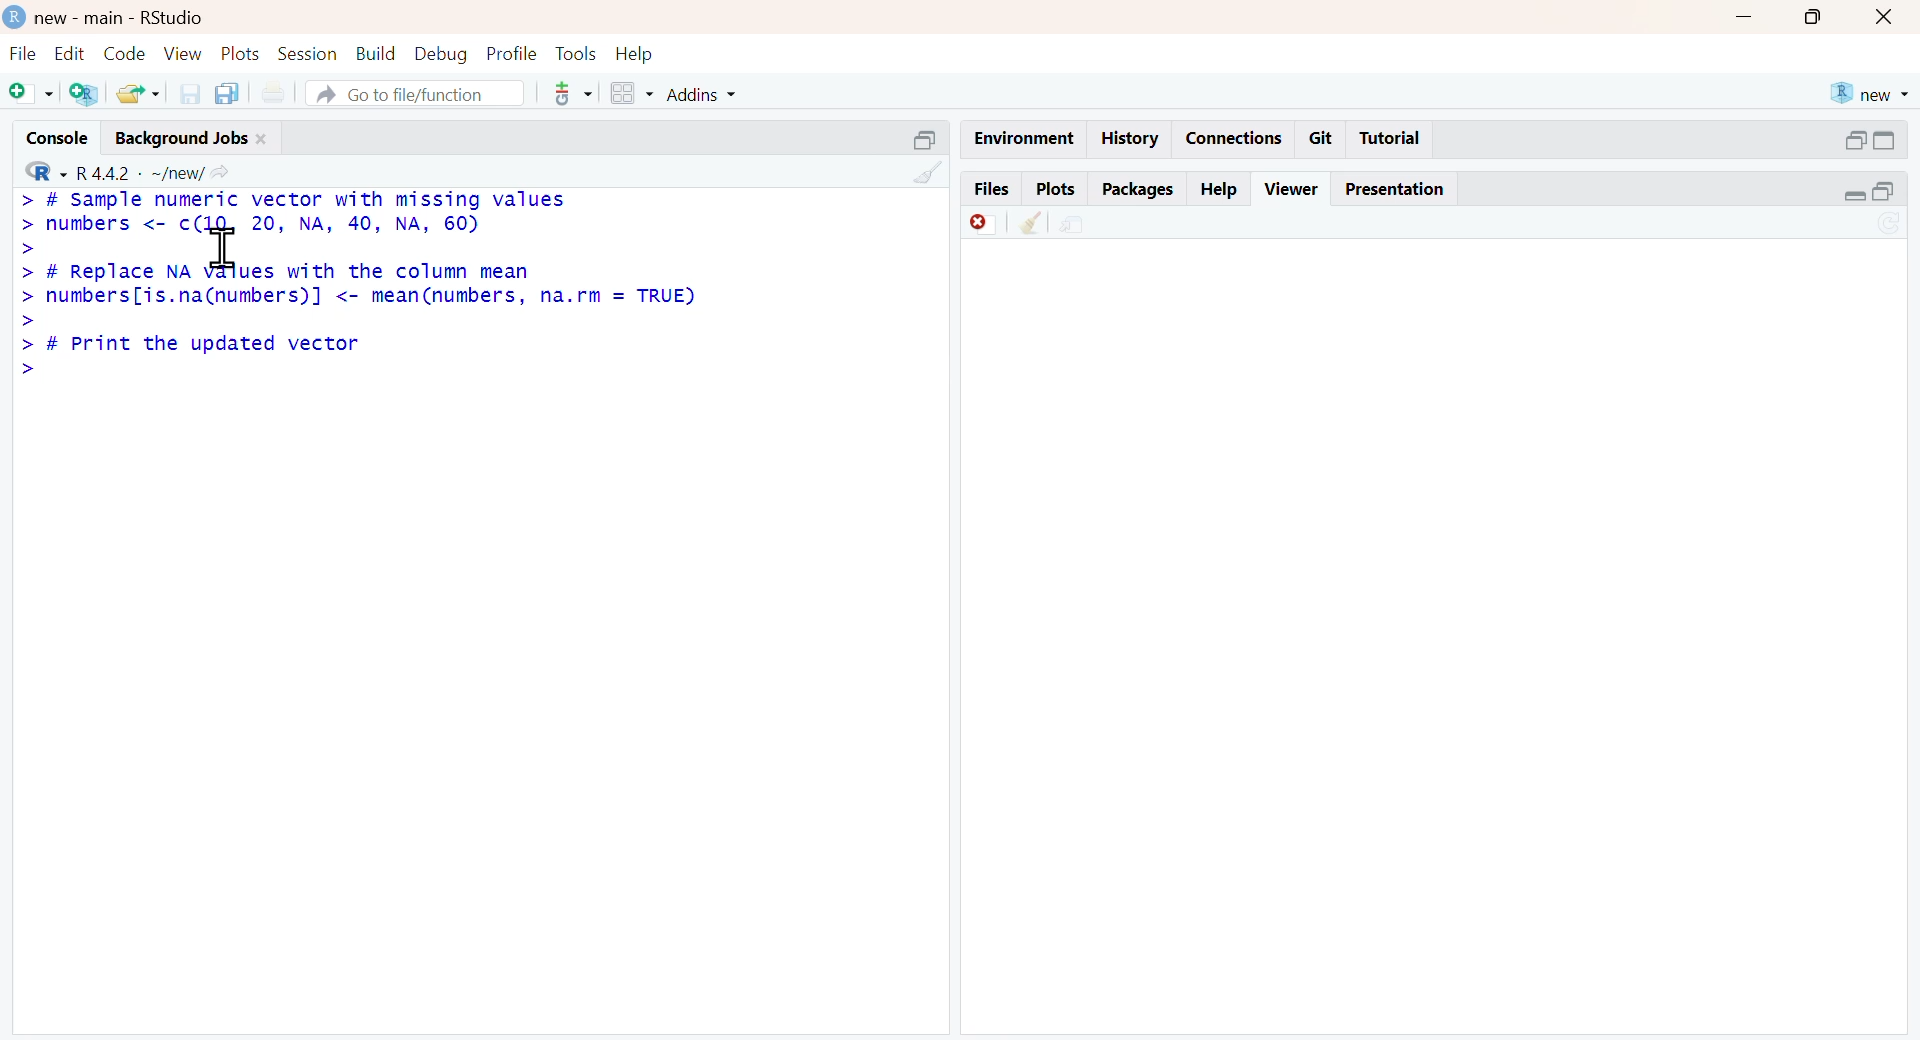 This screenshot has height=1040, width=1920. What do you see at coordinates (16, 17) in the screenshot?
I see `logo` at bounding box center [16, 17].